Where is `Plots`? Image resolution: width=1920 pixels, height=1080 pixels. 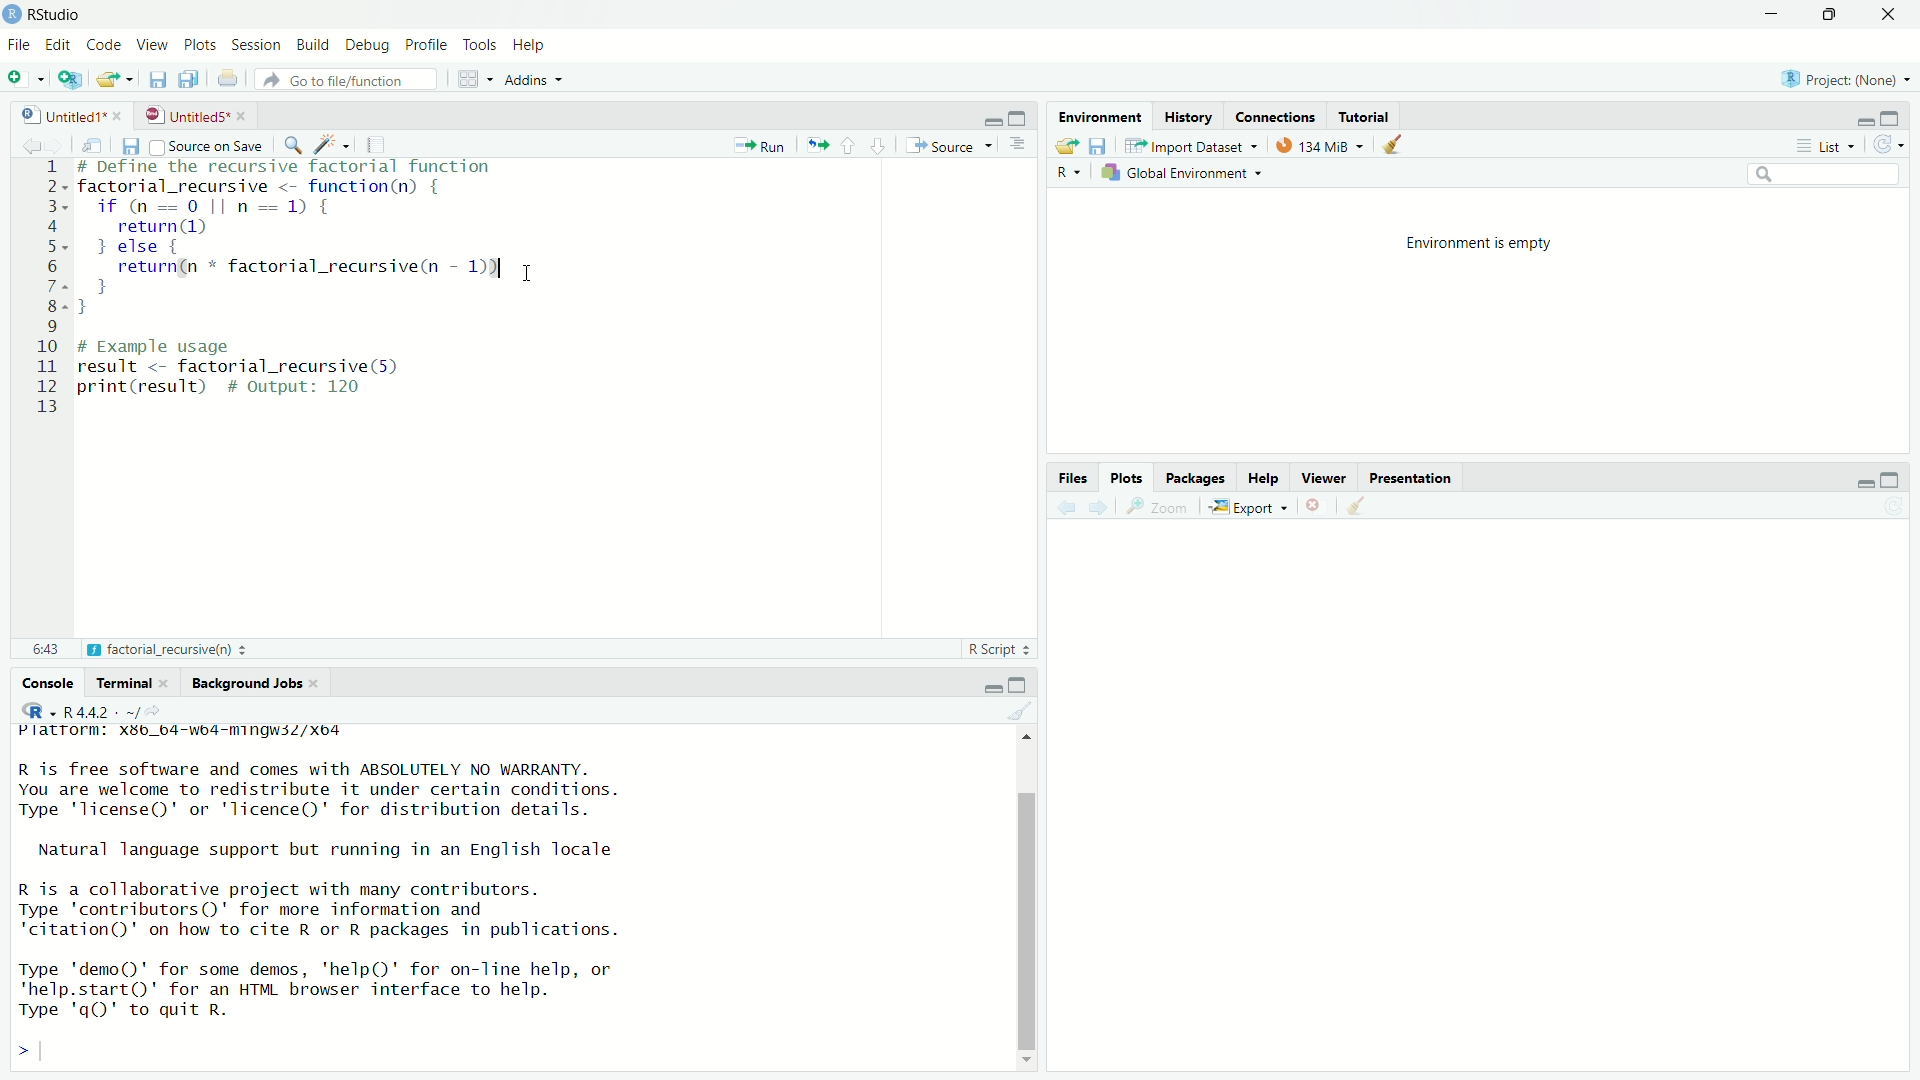 Plots is located at coordinates (199, 44).